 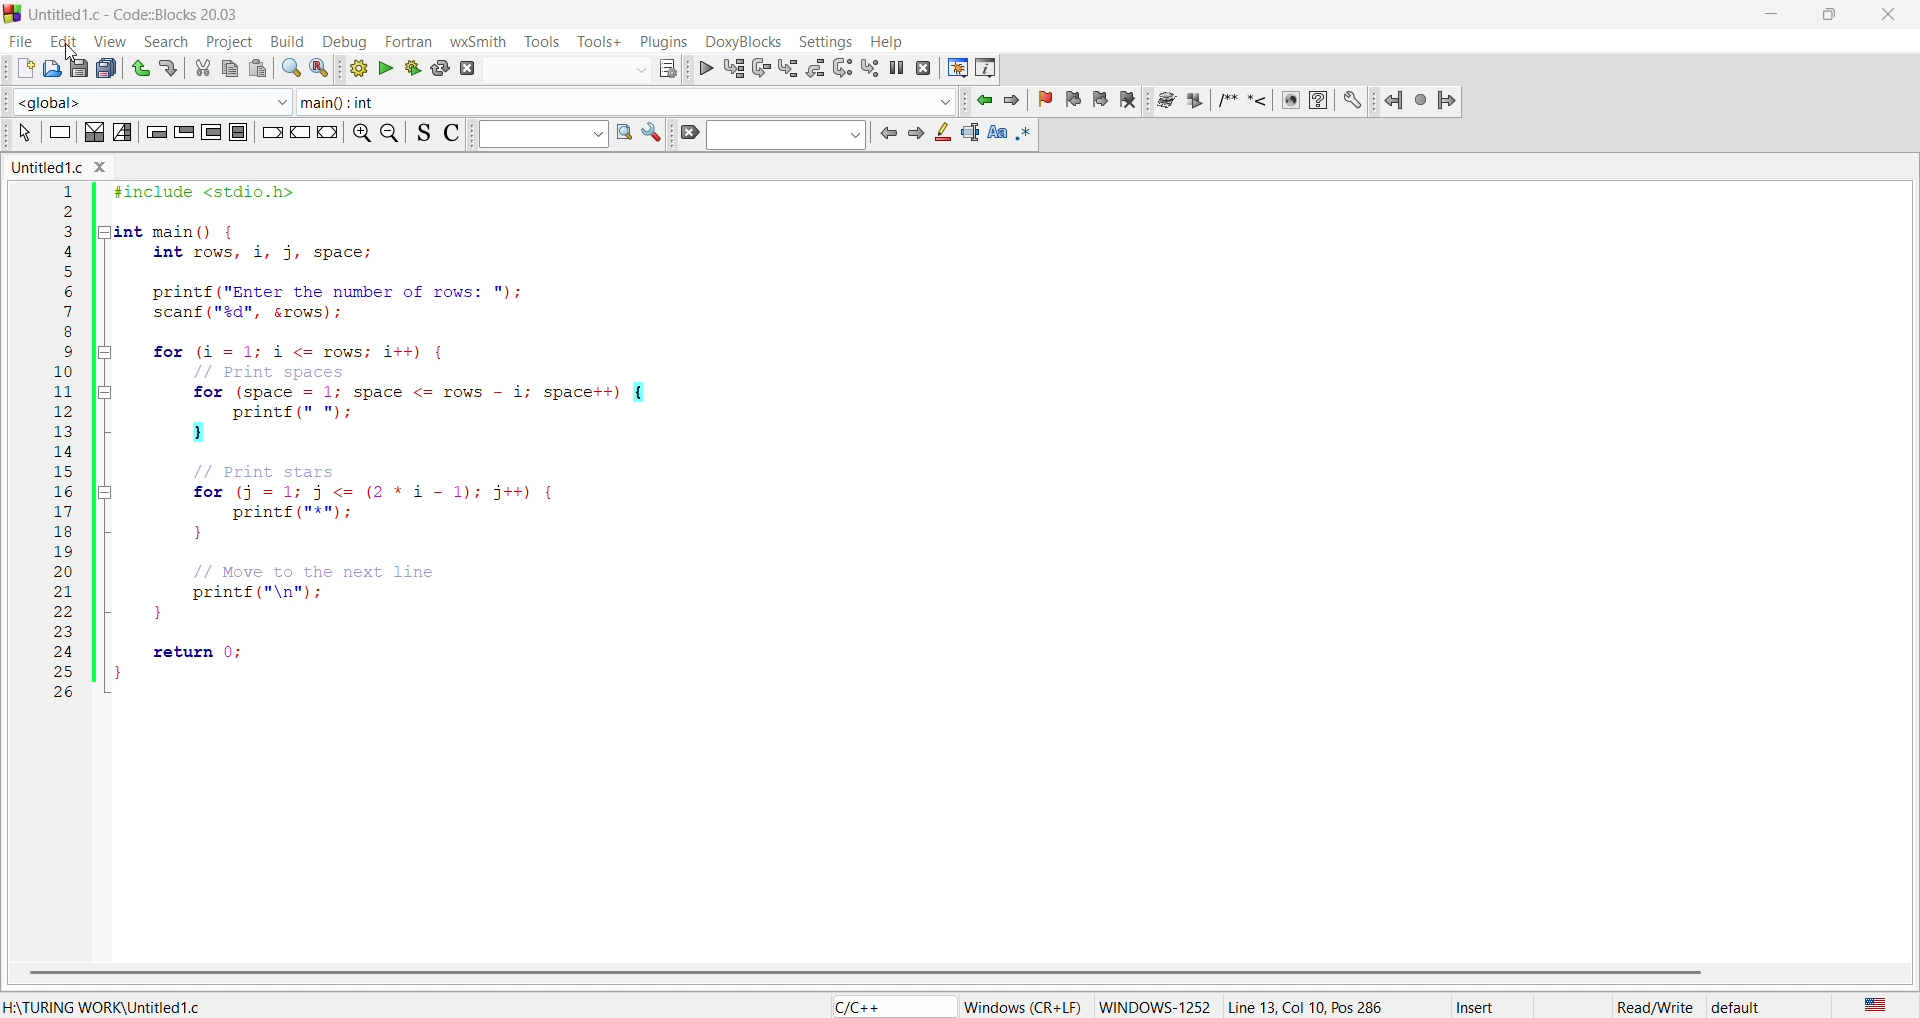 I want to click on search, so click(x=623, y=132).